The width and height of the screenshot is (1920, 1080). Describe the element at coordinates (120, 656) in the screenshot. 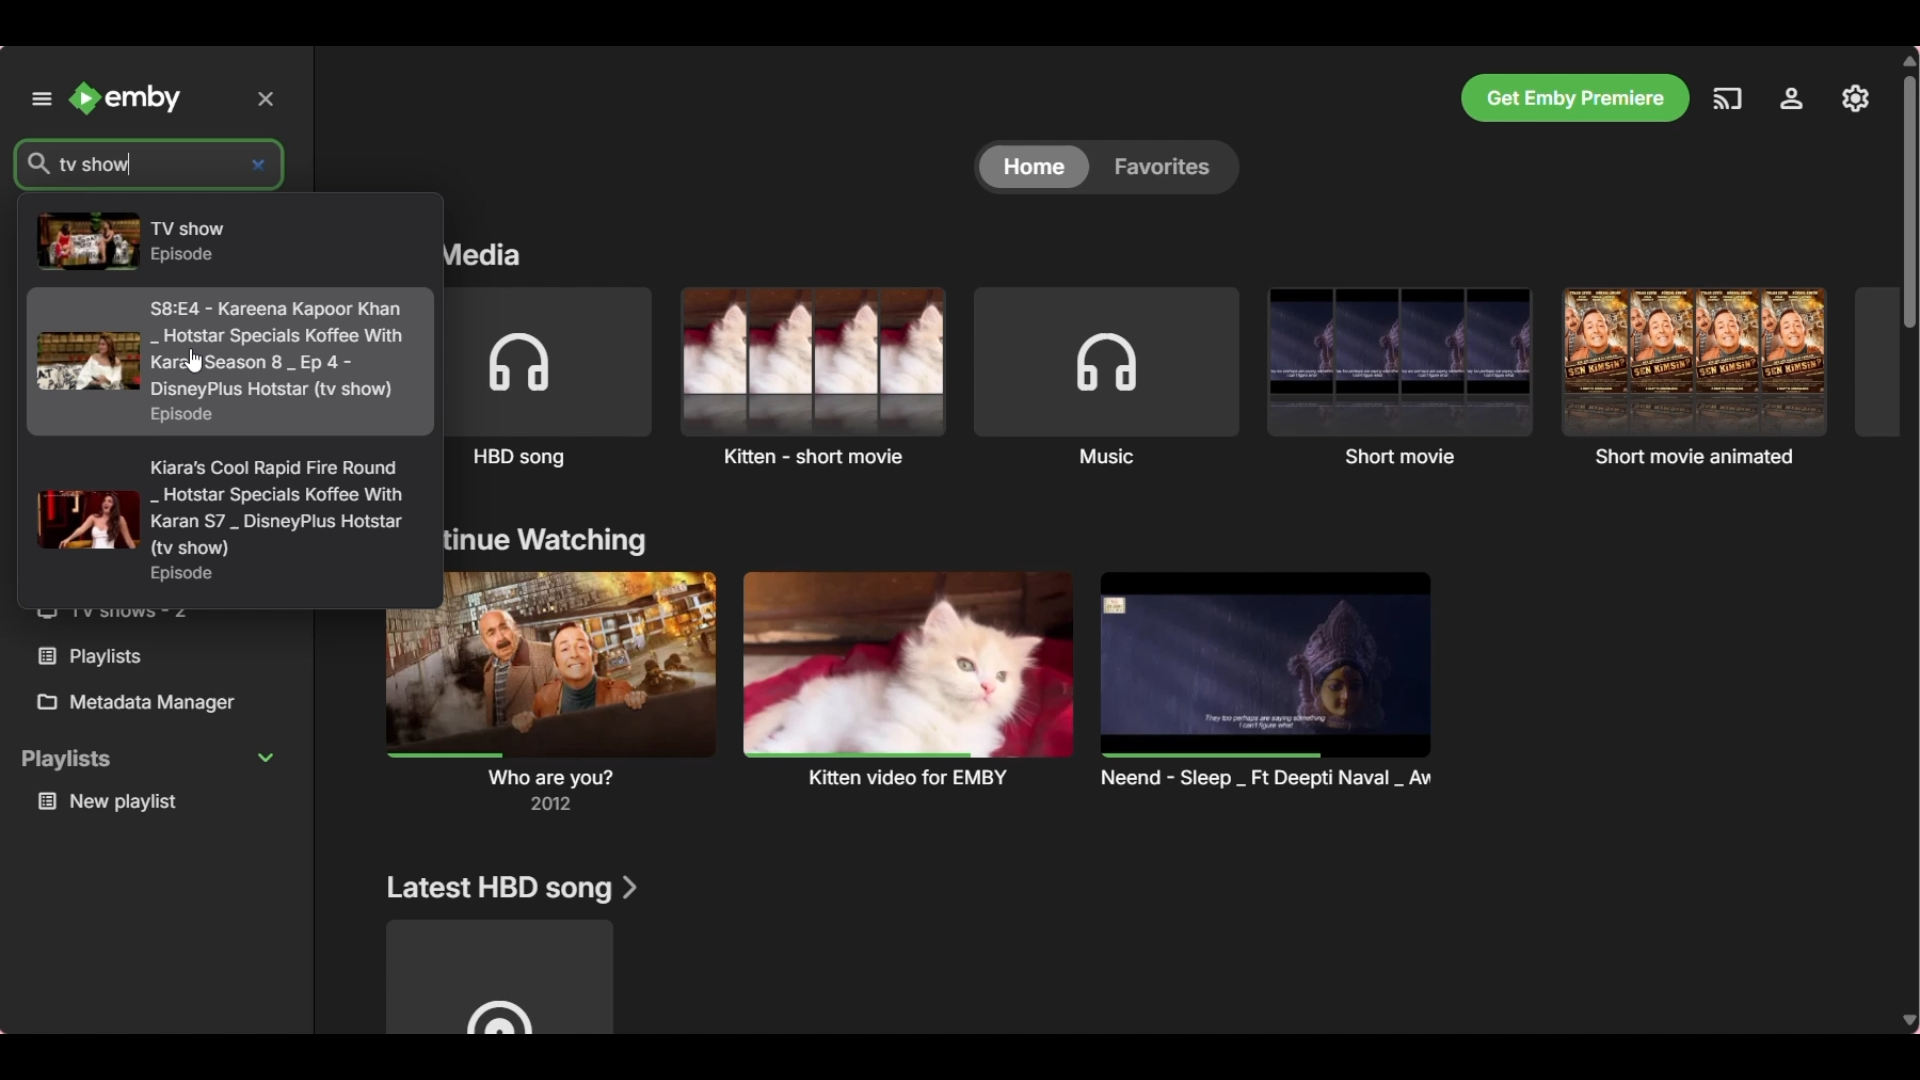

I see `` at that location.